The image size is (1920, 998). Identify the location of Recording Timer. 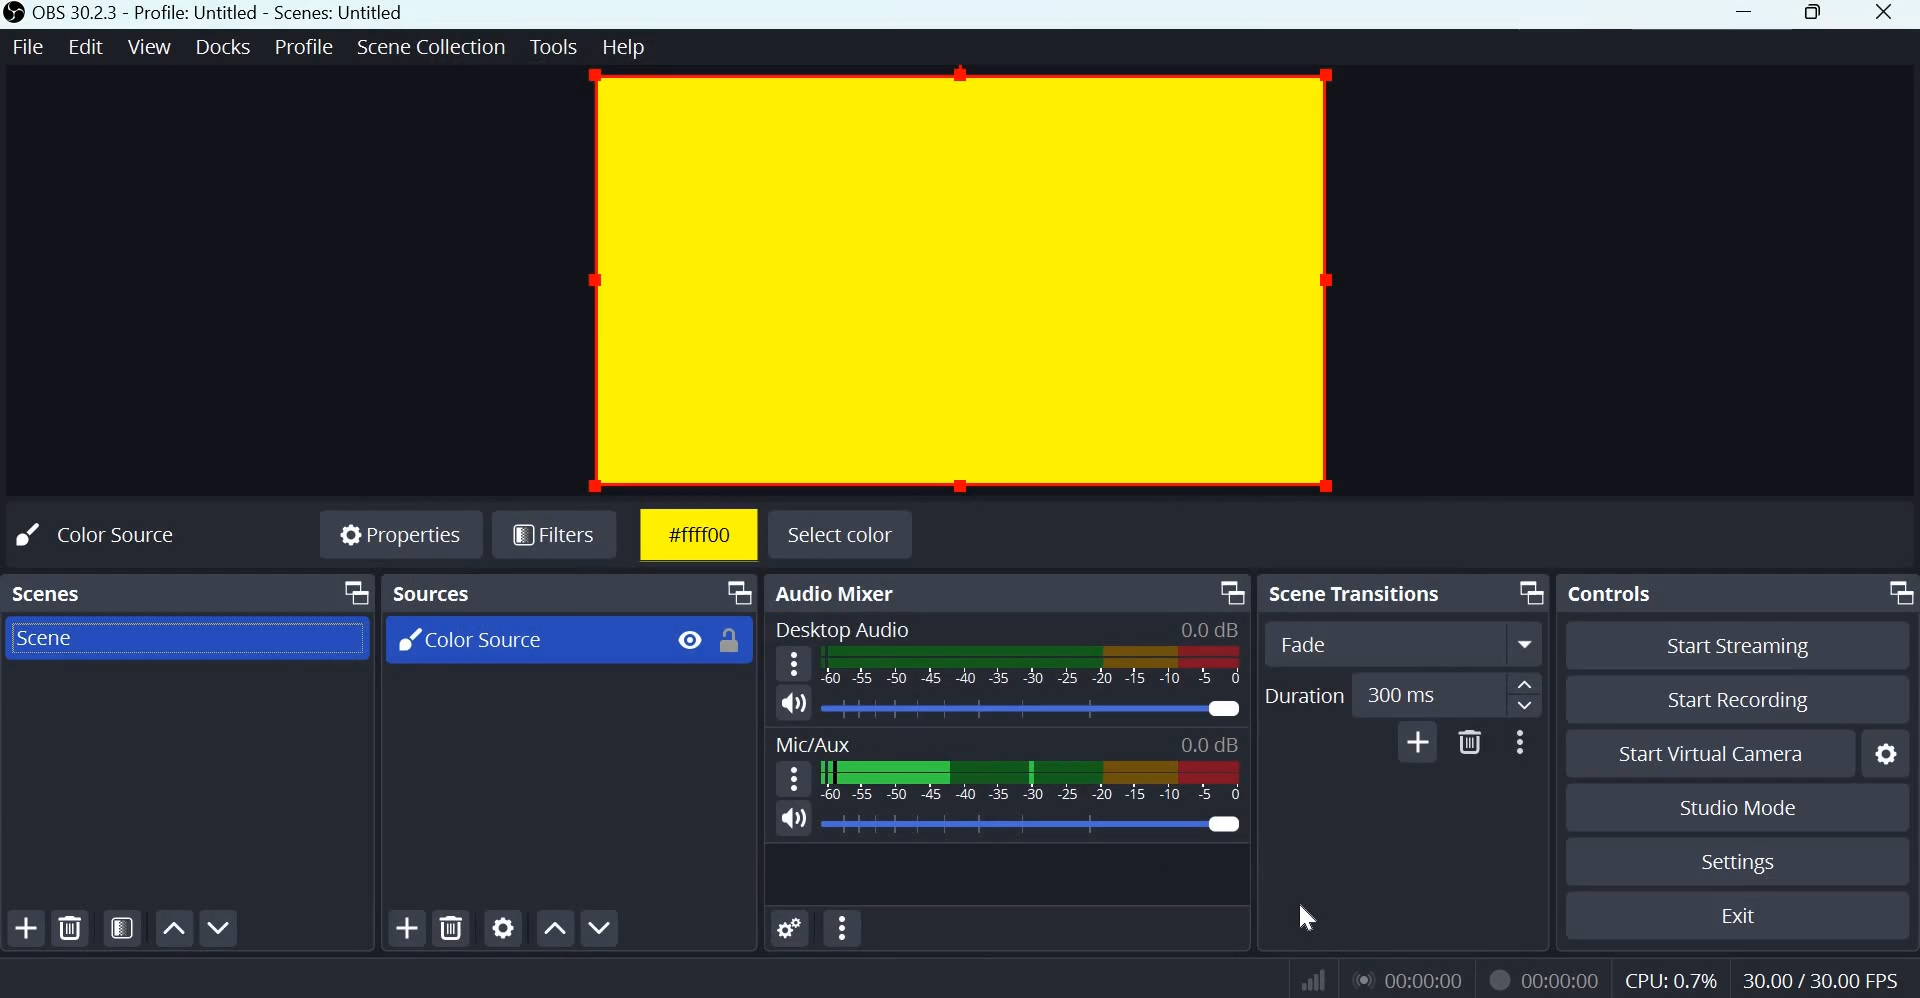
(1563, 979).